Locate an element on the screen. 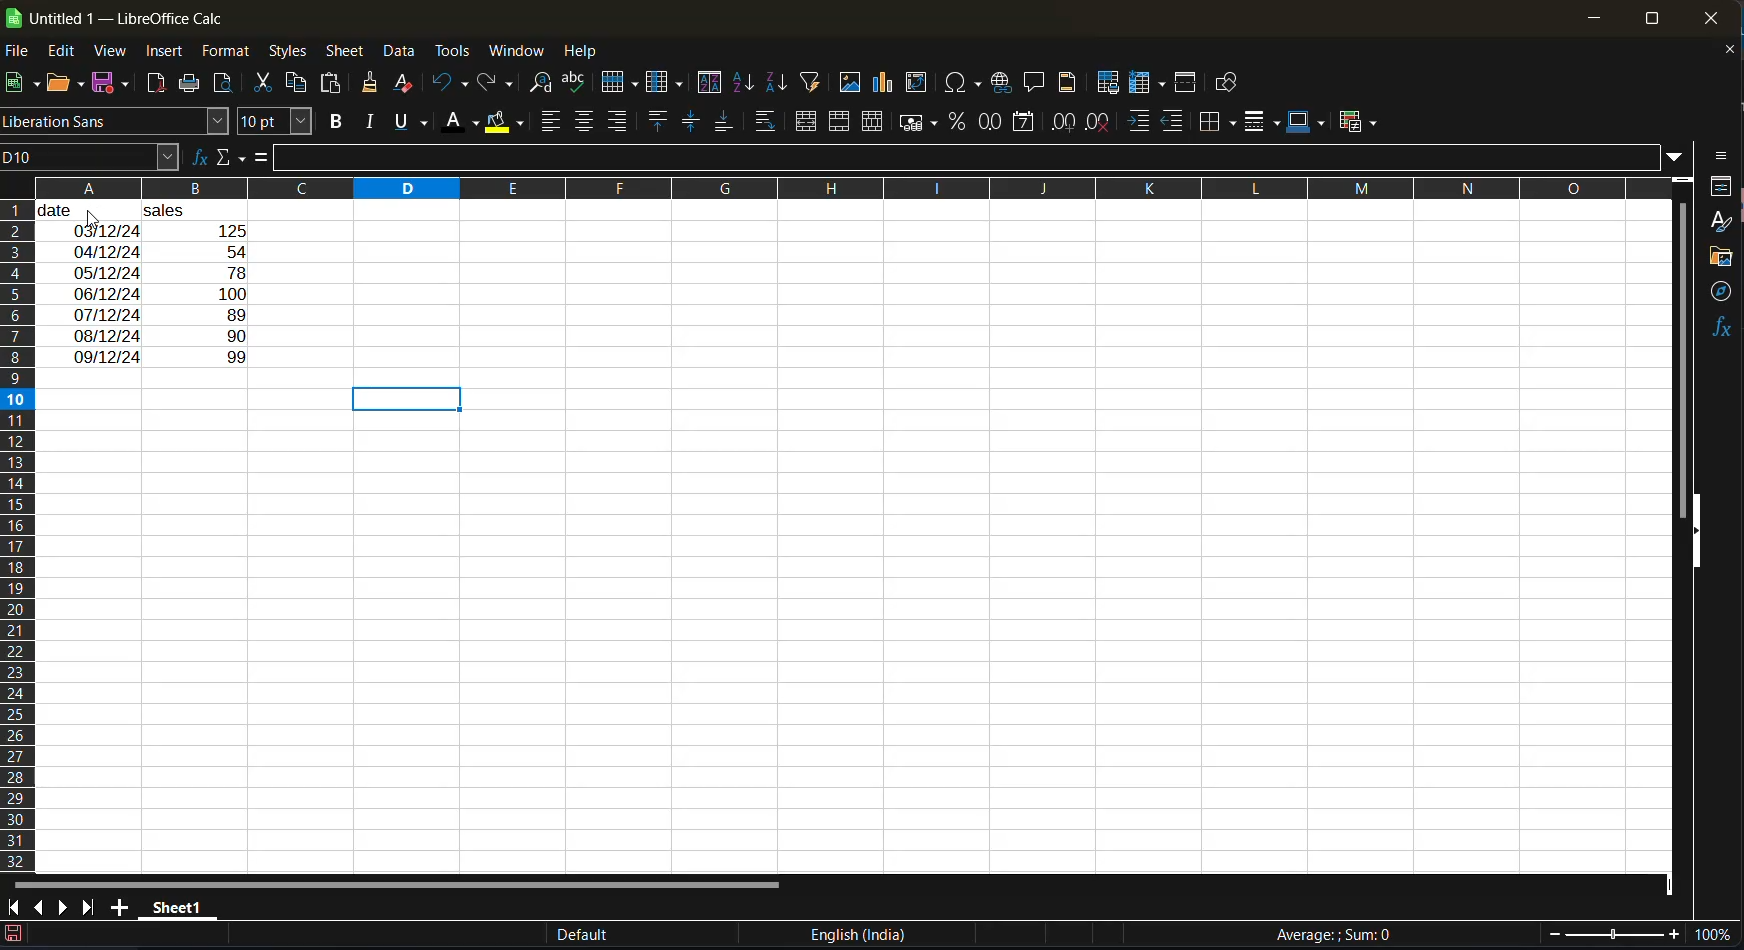 This screenshot has height=950, width=1744. split window is located at coordinates (1186, 84).